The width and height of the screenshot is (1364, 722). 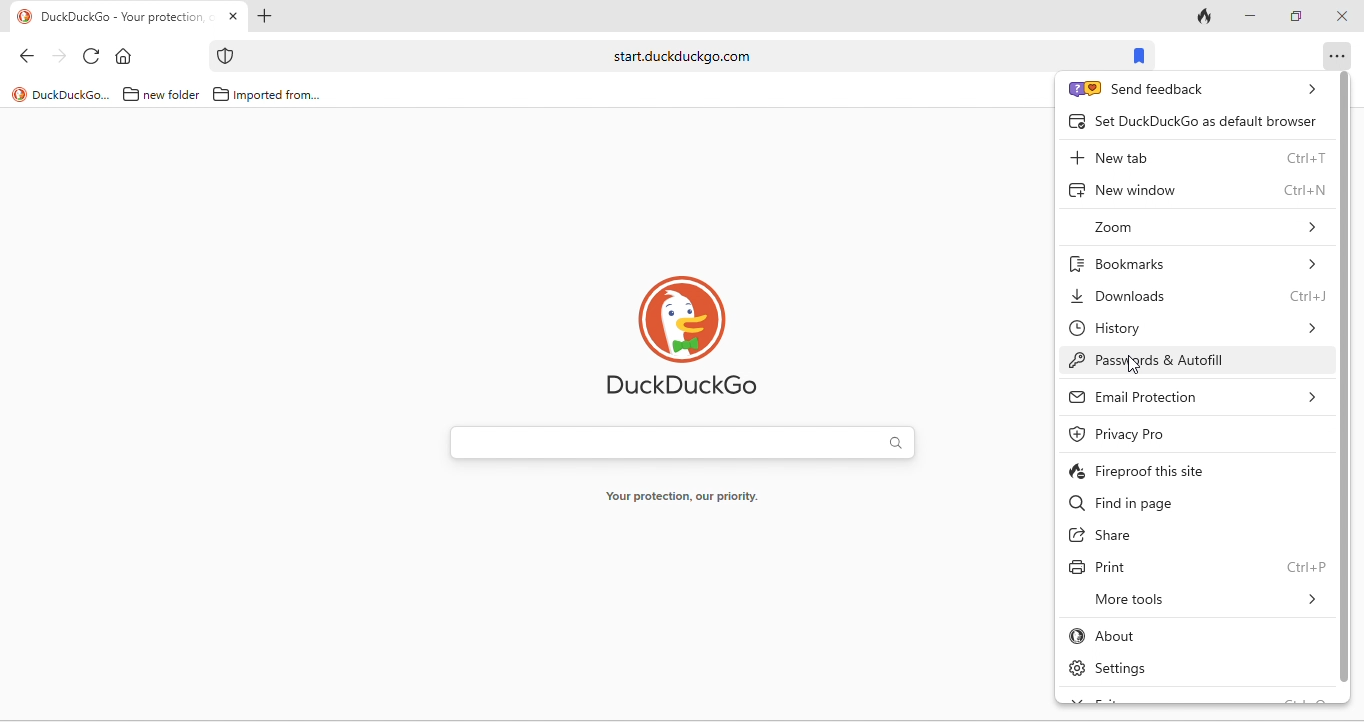 What do you see at coordinates (1172, 192) in the screenshot?
I see `new window` at bounding box center [1172, 192].